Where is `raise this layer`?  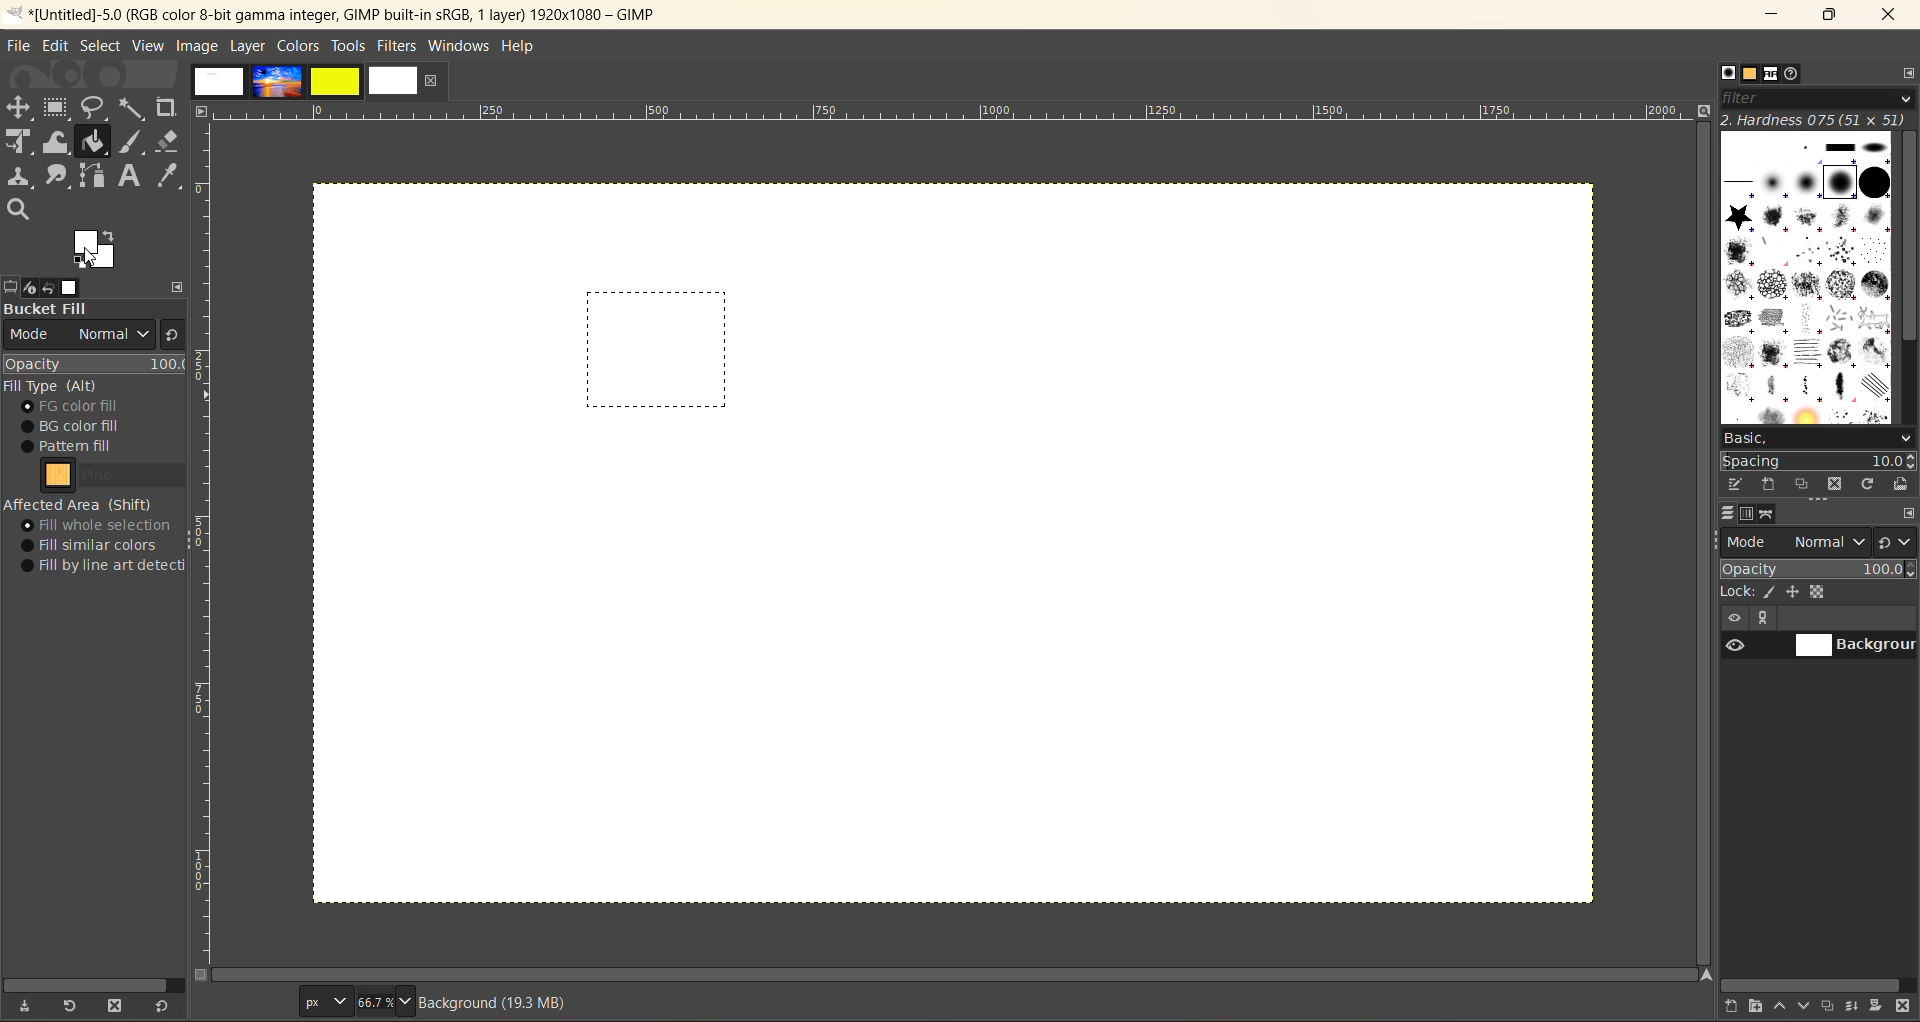 raise this layer is located at coordinates (1784, 1005).